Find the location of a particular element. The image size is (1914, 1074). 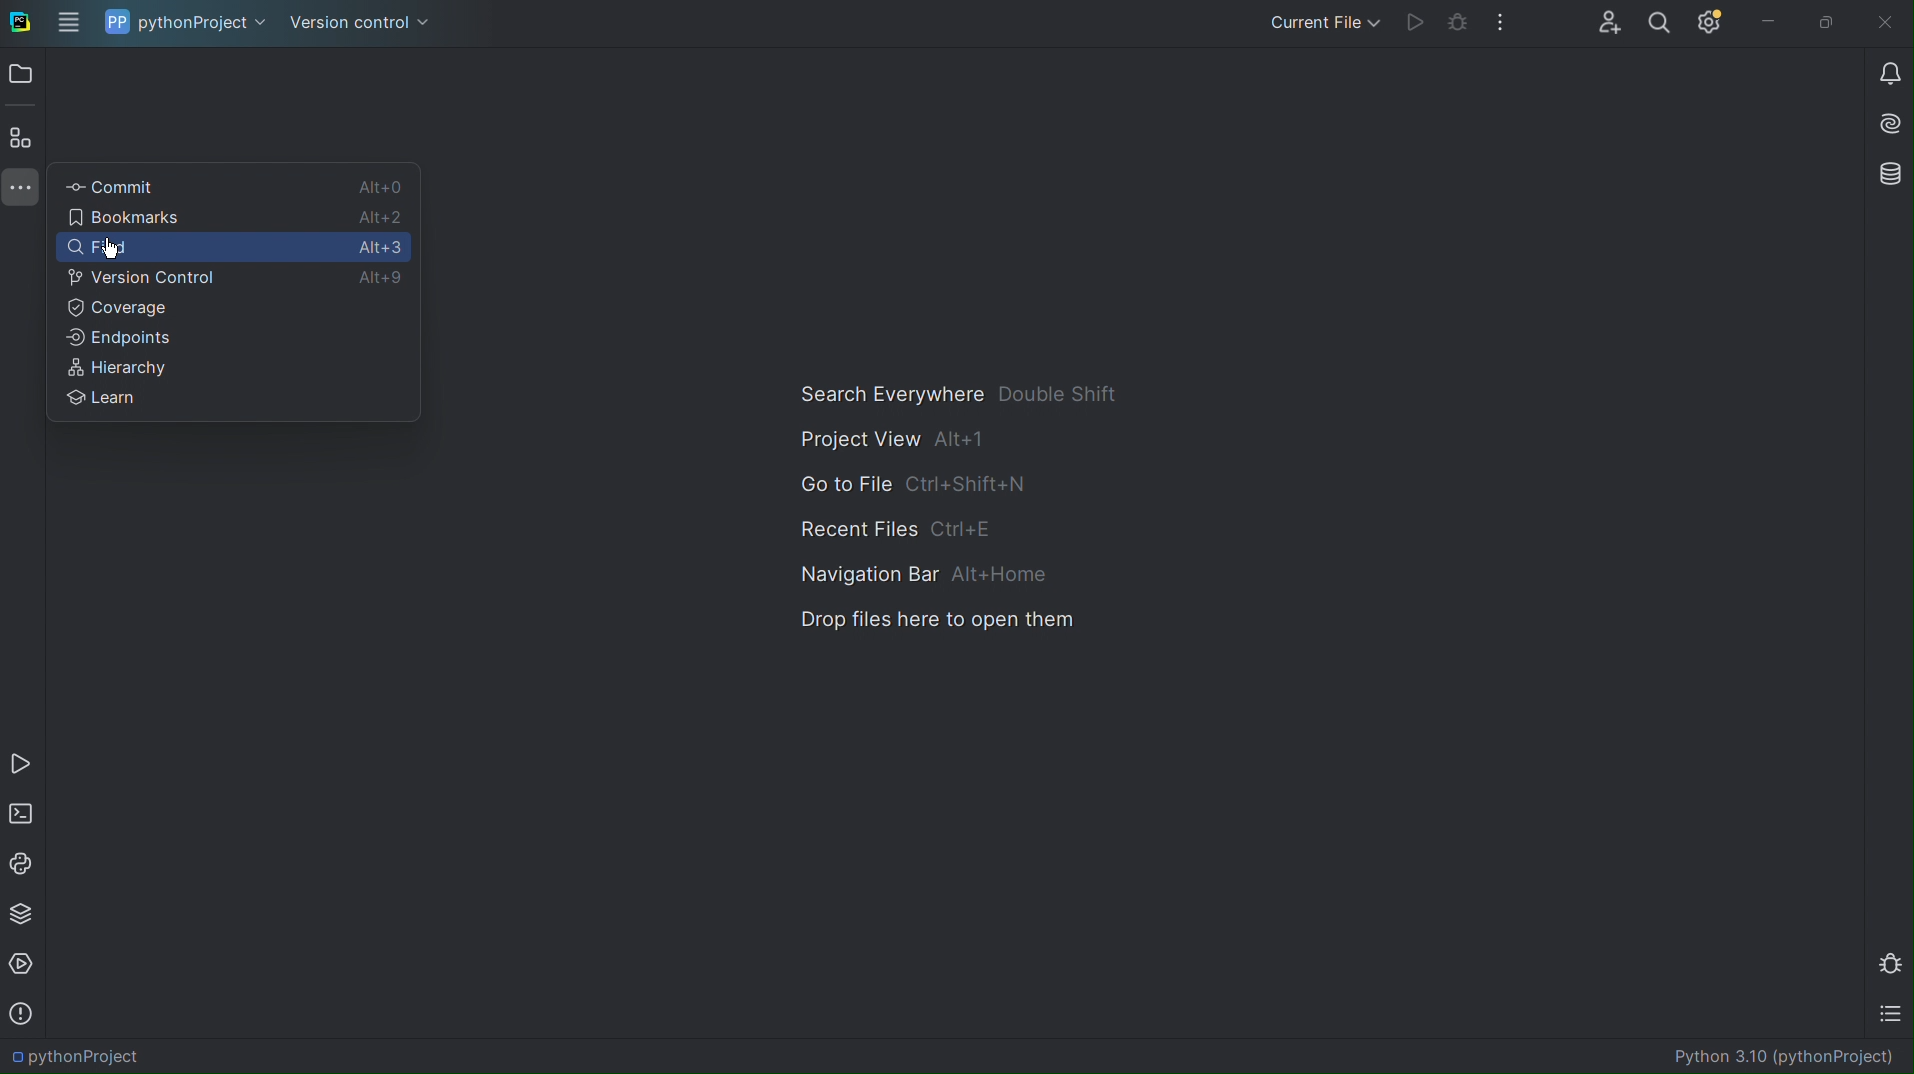

Commit is located at coordinates (119, 182).